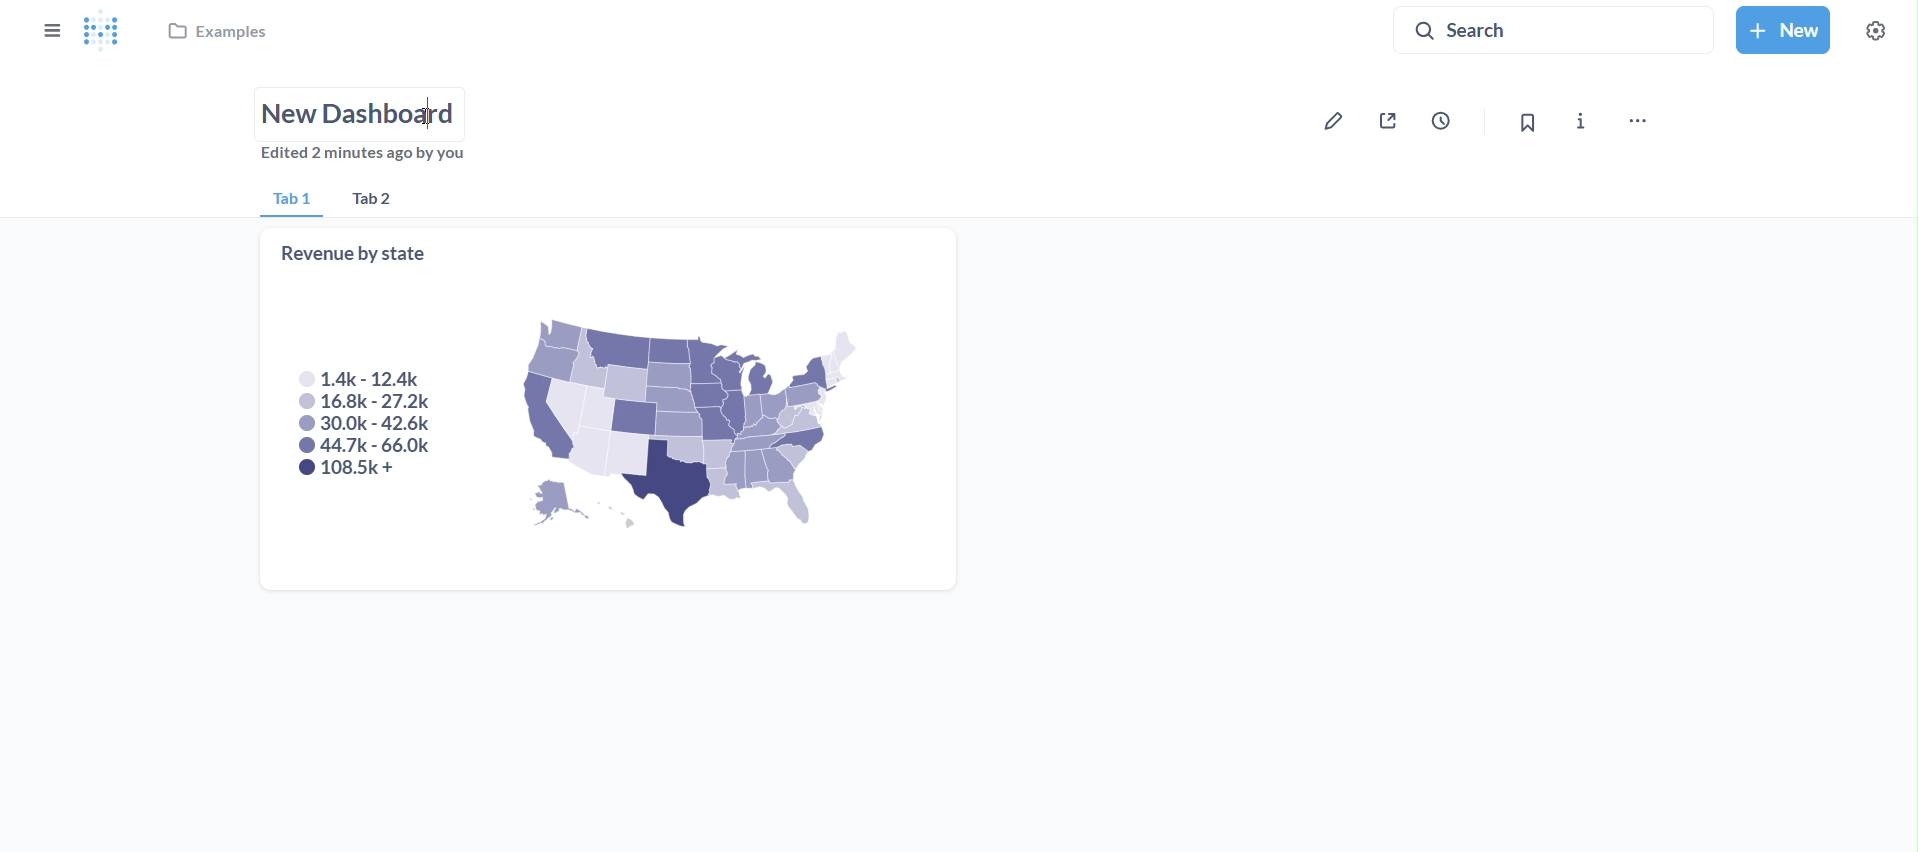  Describe the element at coordinates (1552, 30) in the screenshot. I see `search` at that location.